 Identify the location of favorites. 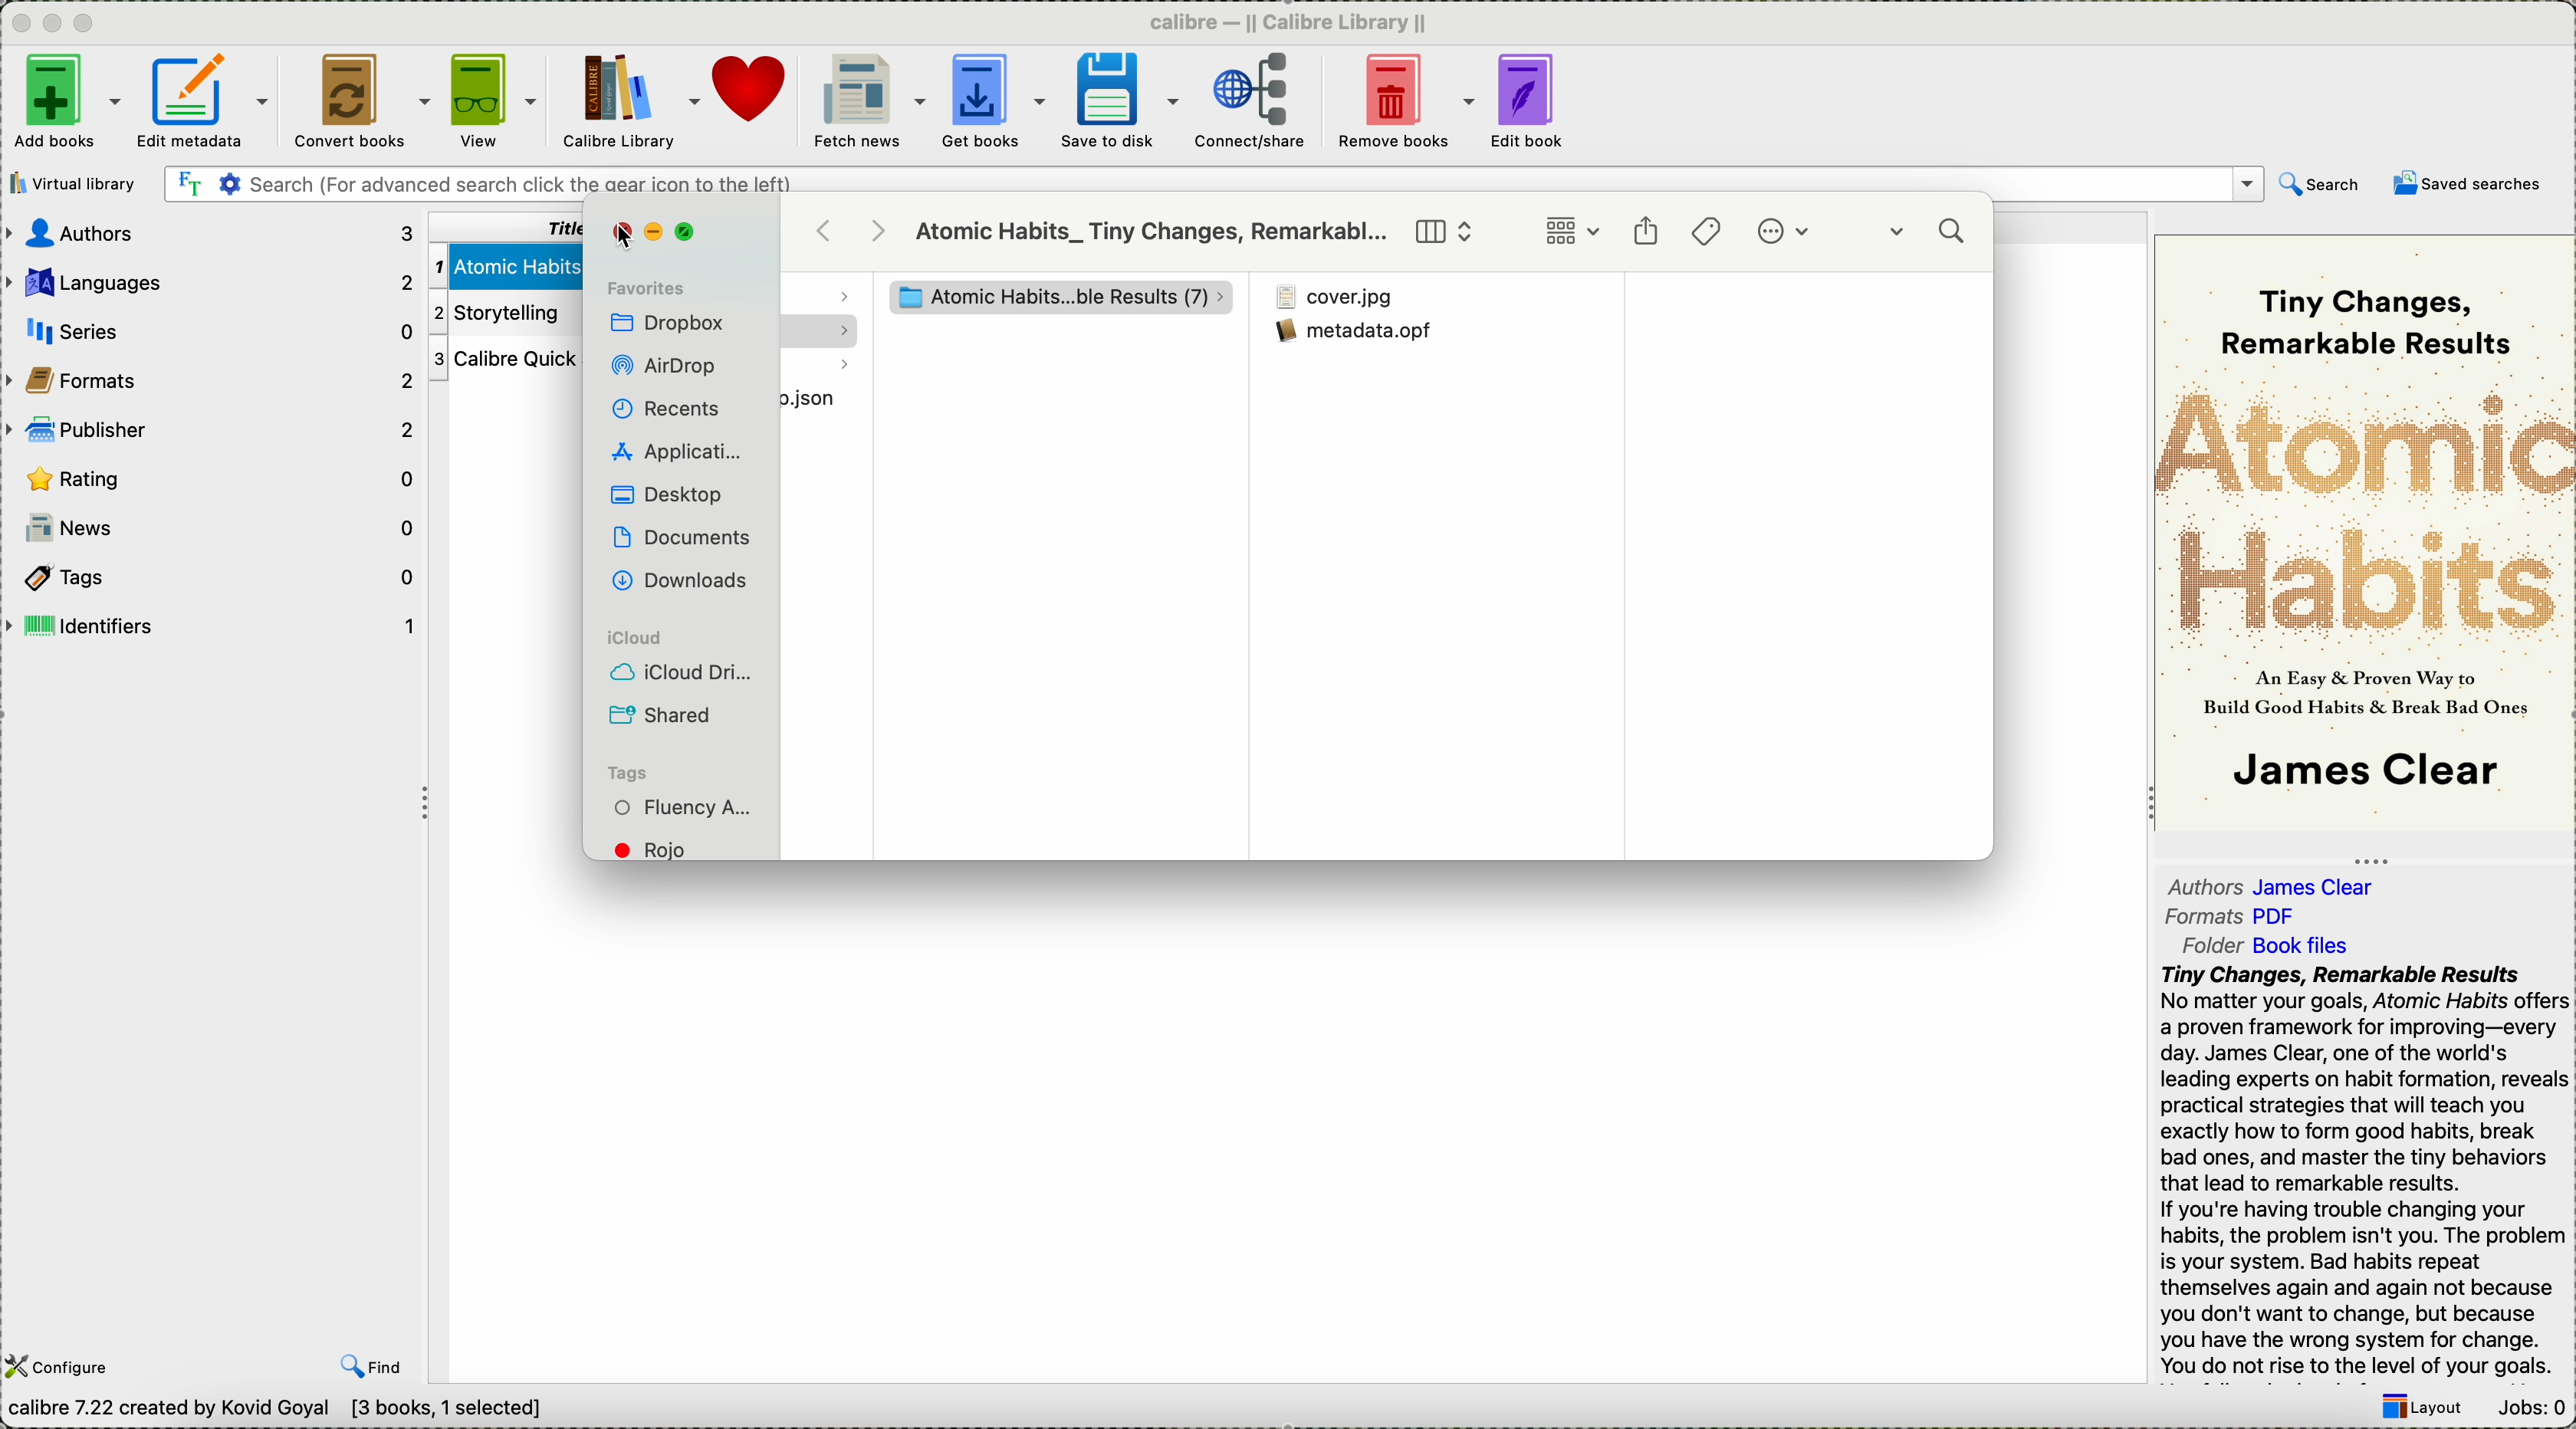
(646, 286).